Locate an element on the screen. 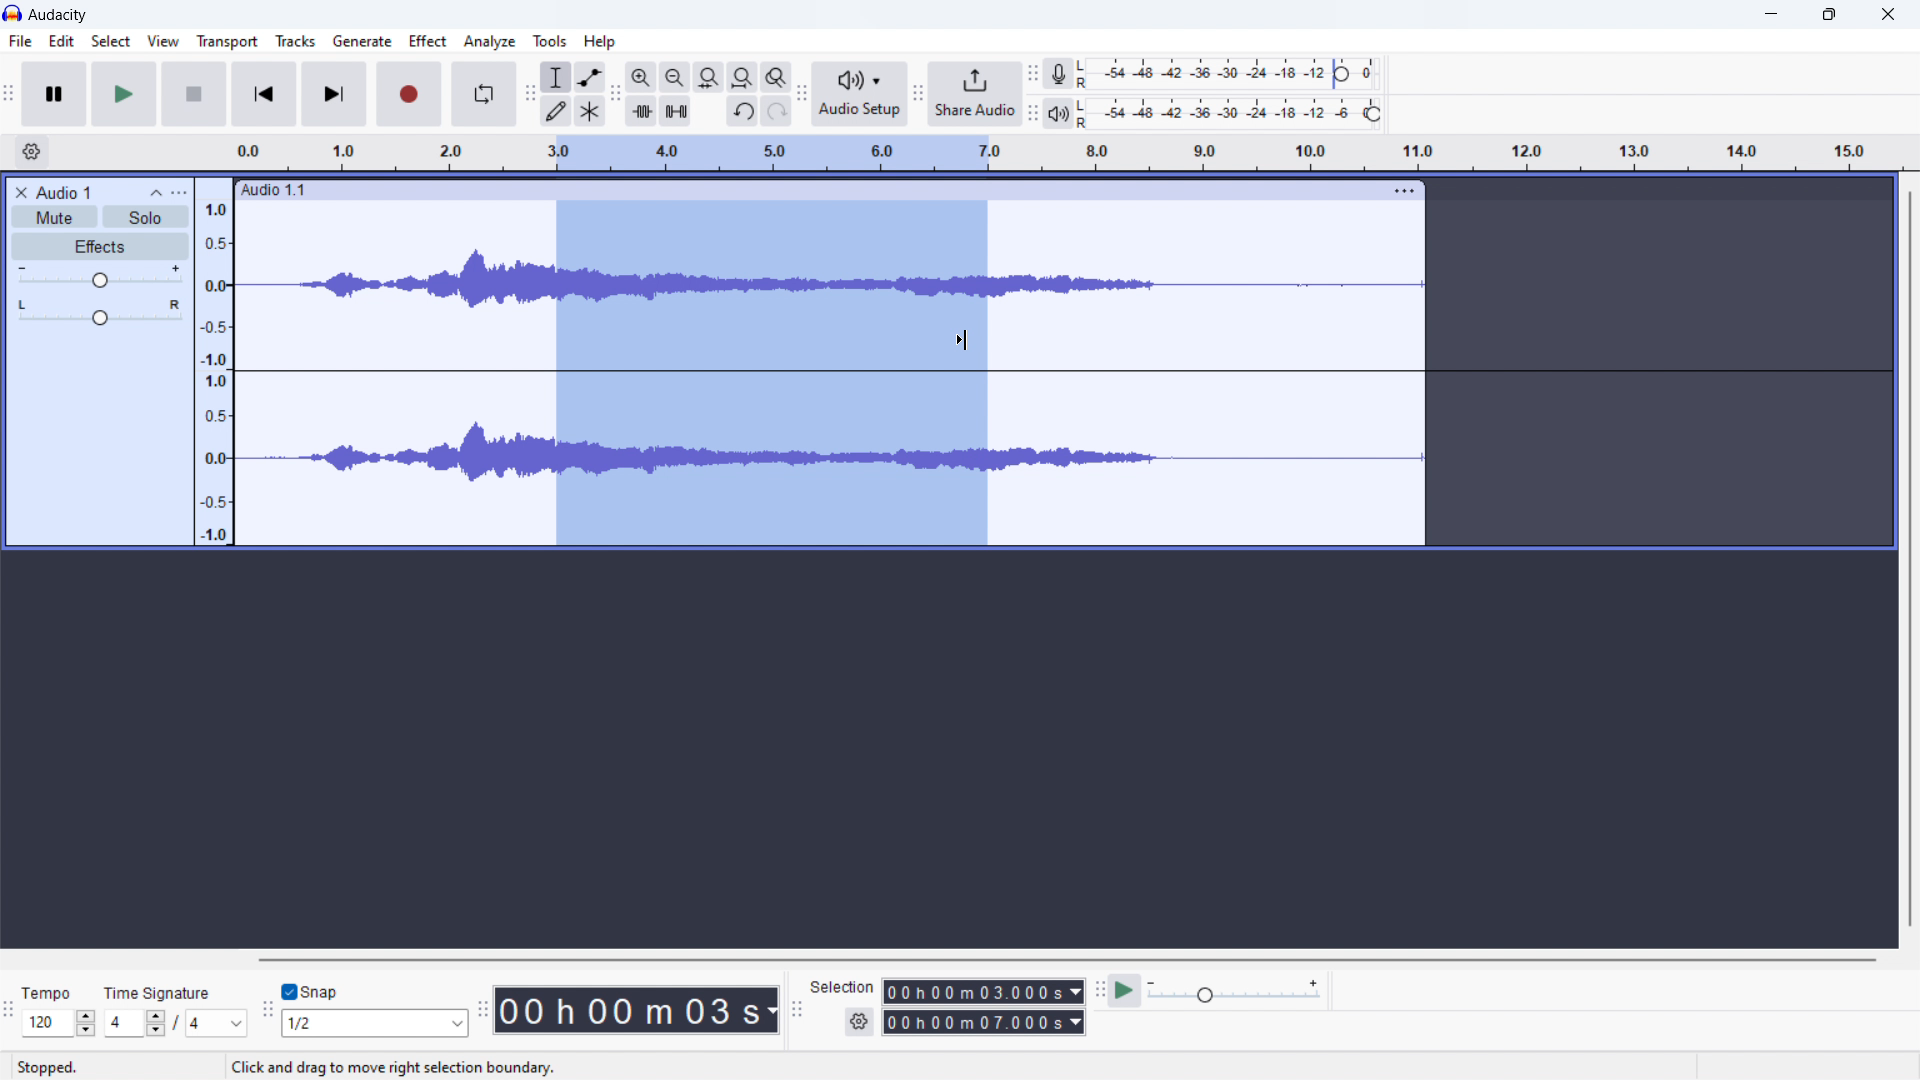 This screenshot has width=1920, height=1080. record is located at coordinates (407, 95).